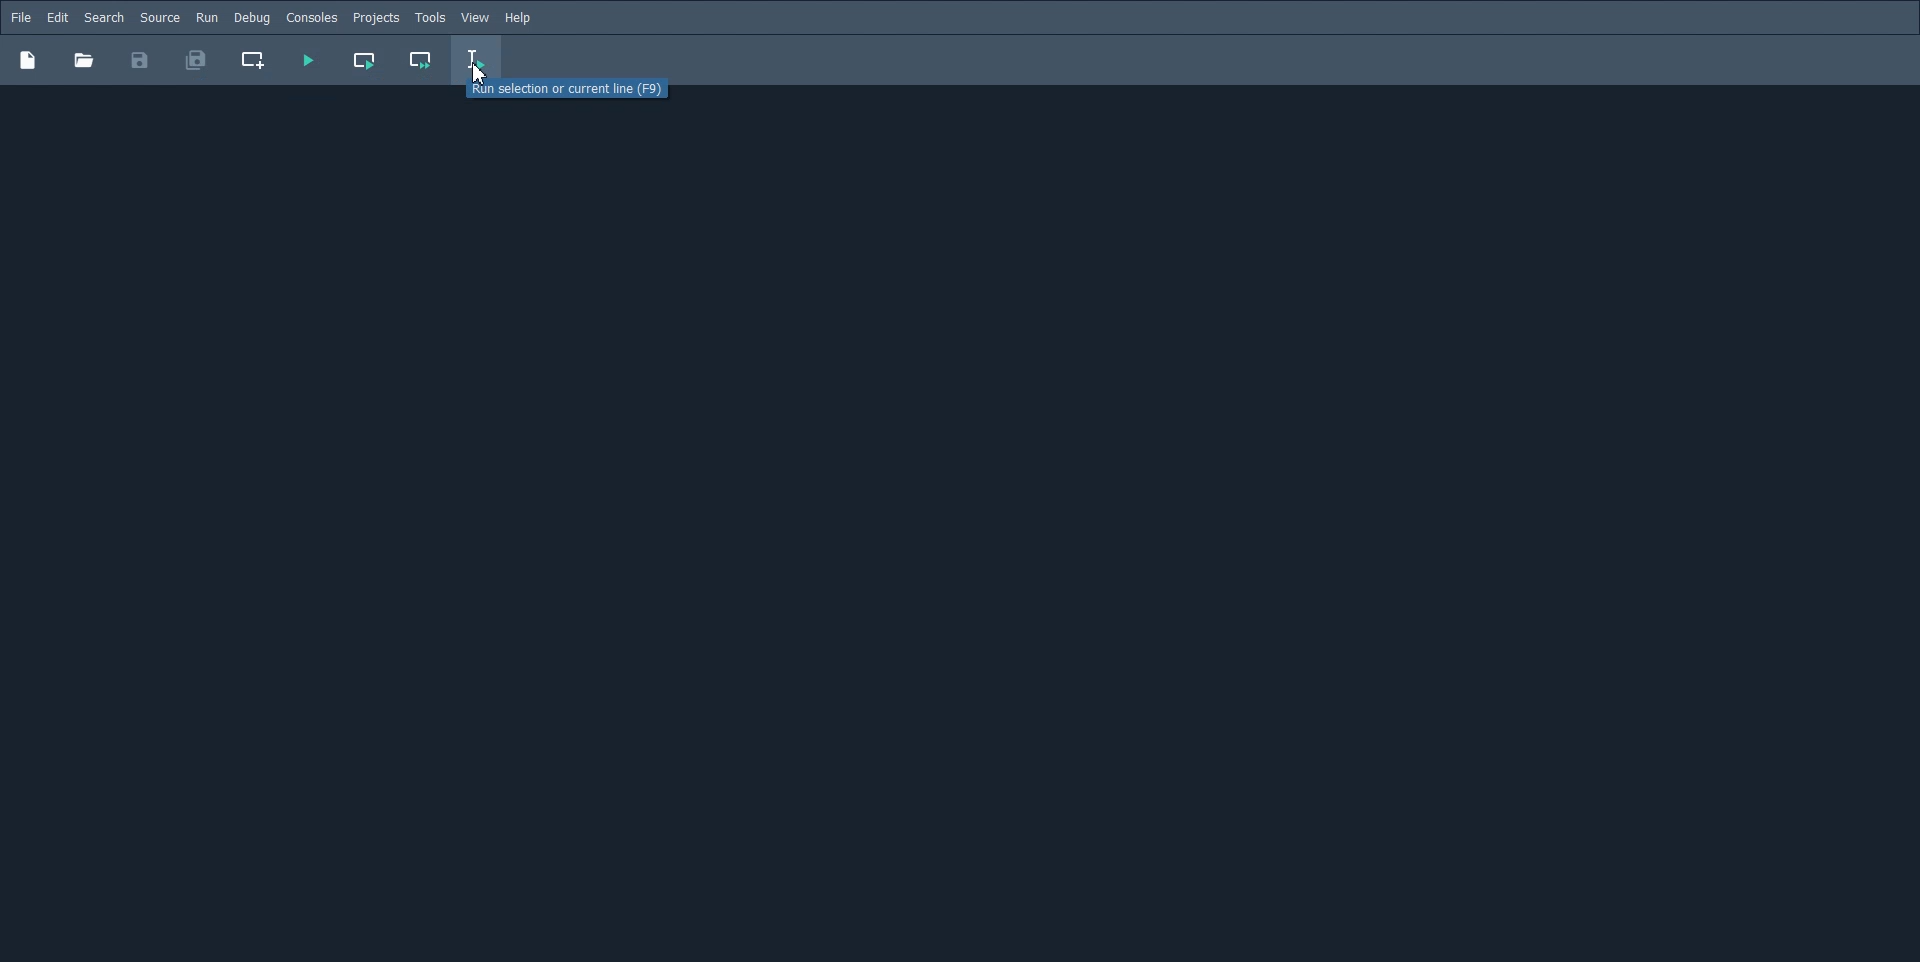 The height and width of the screenshot is (962, 1920). I want to click on Run, so click(207, 17).